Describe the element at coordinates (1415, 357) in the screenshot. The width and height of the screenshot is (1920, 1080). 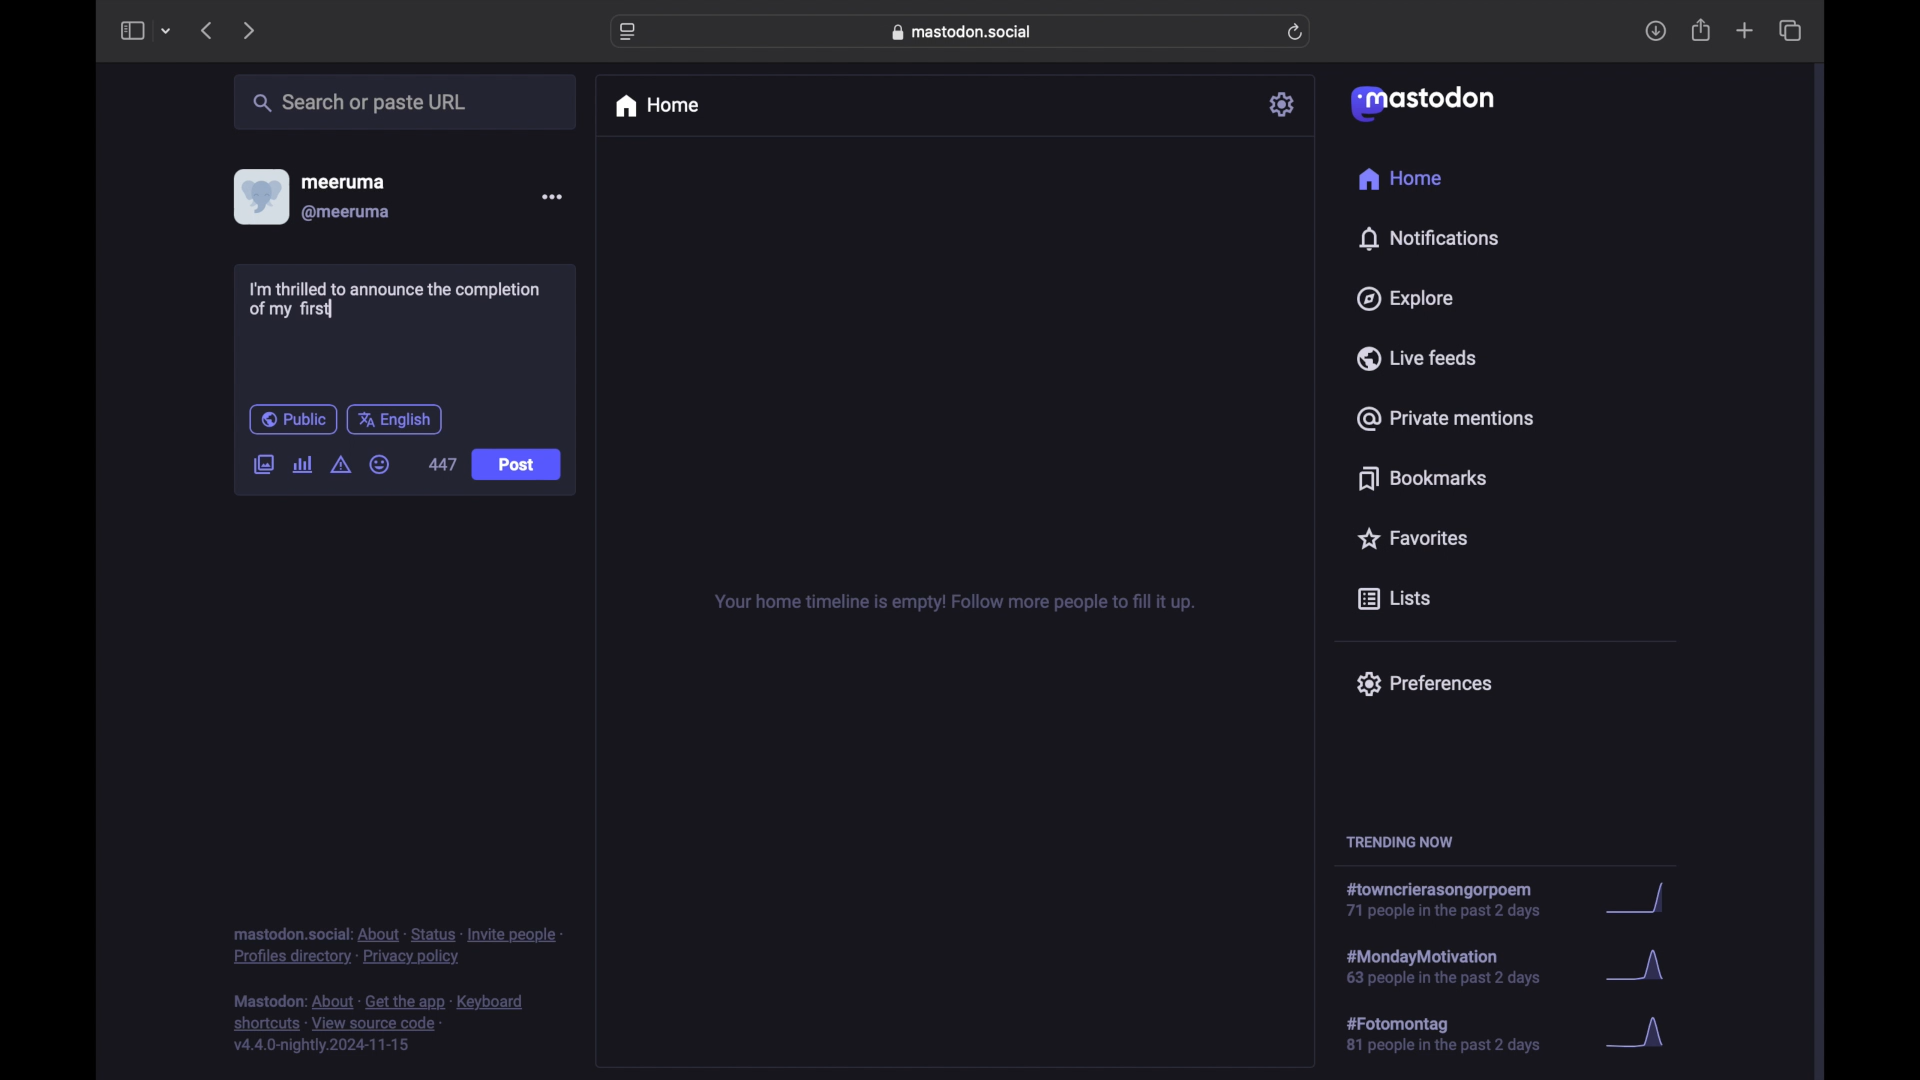
I see `live feeds` at that location.